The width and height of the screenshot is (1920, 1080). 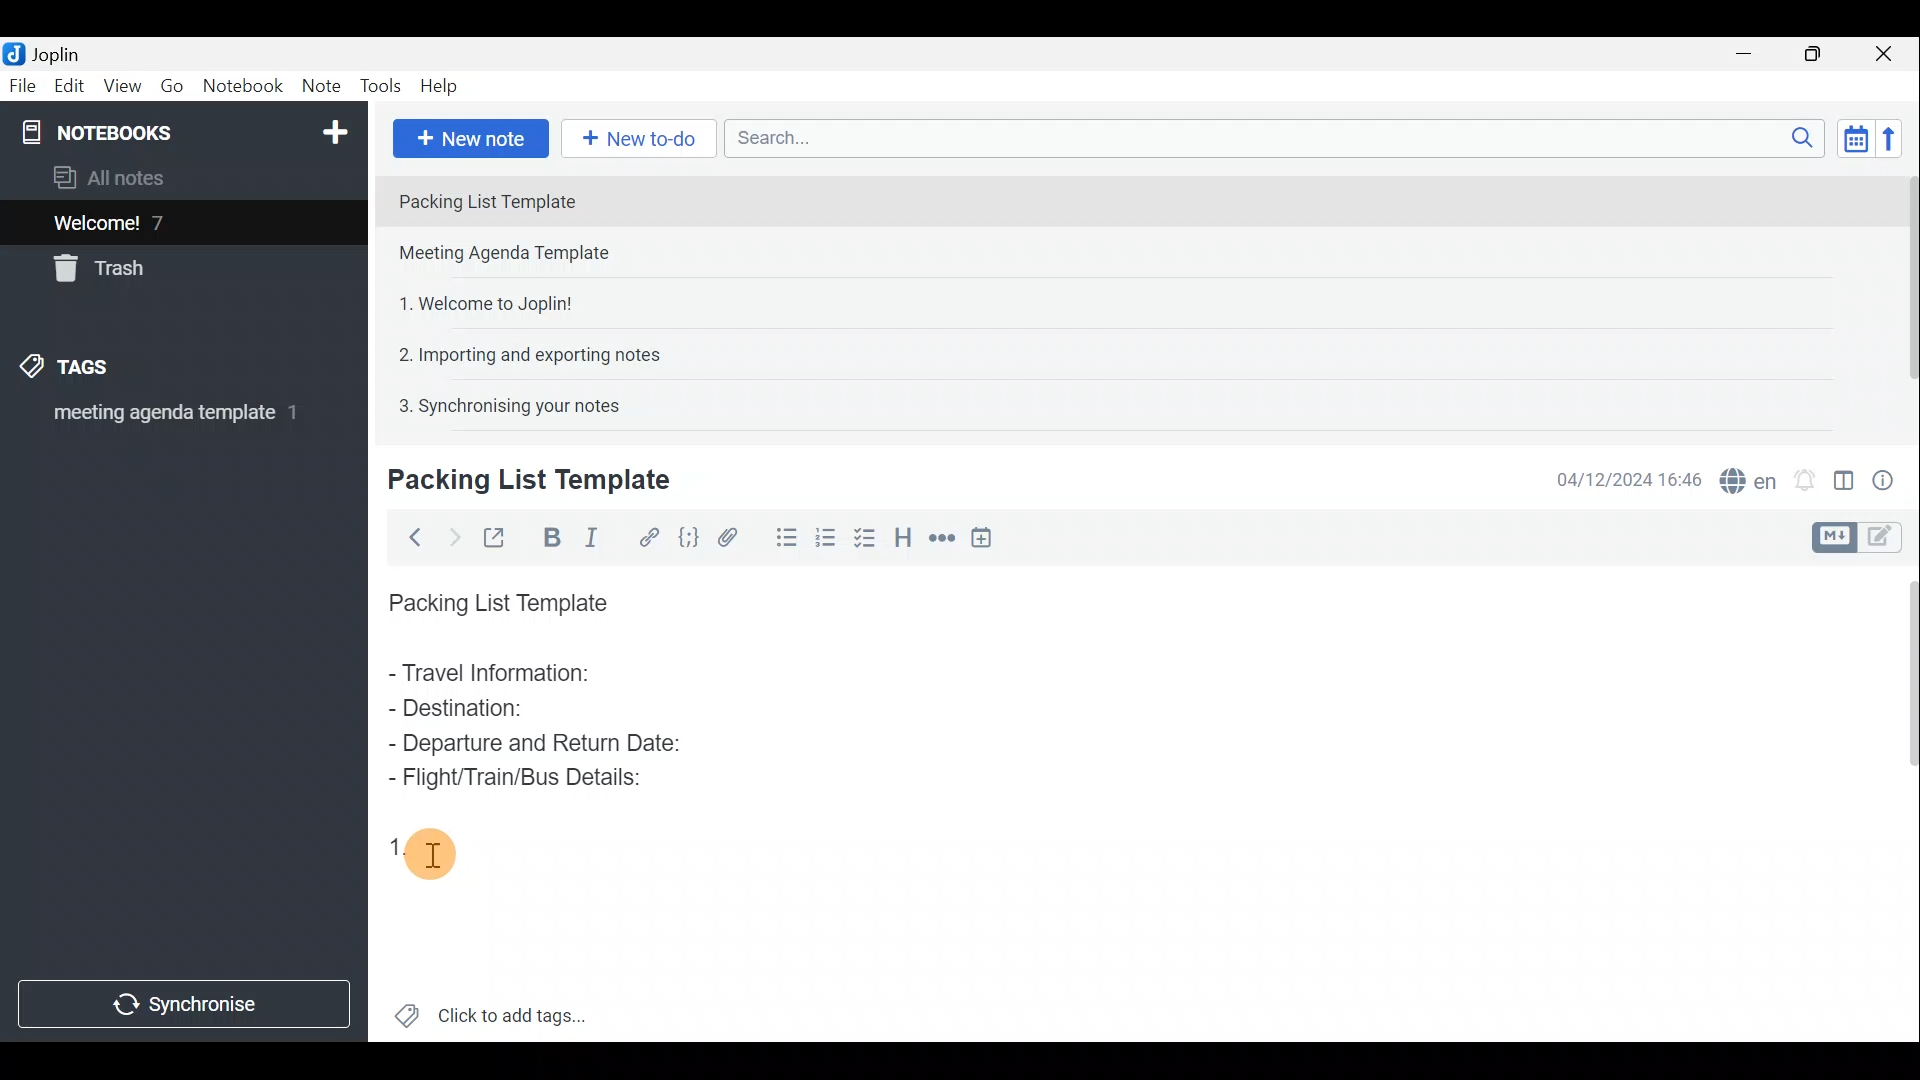 What do you see at coordinates (491, 1010) in the screenshot?
I see `Click to add tags` at bounding box center [491, 1010].